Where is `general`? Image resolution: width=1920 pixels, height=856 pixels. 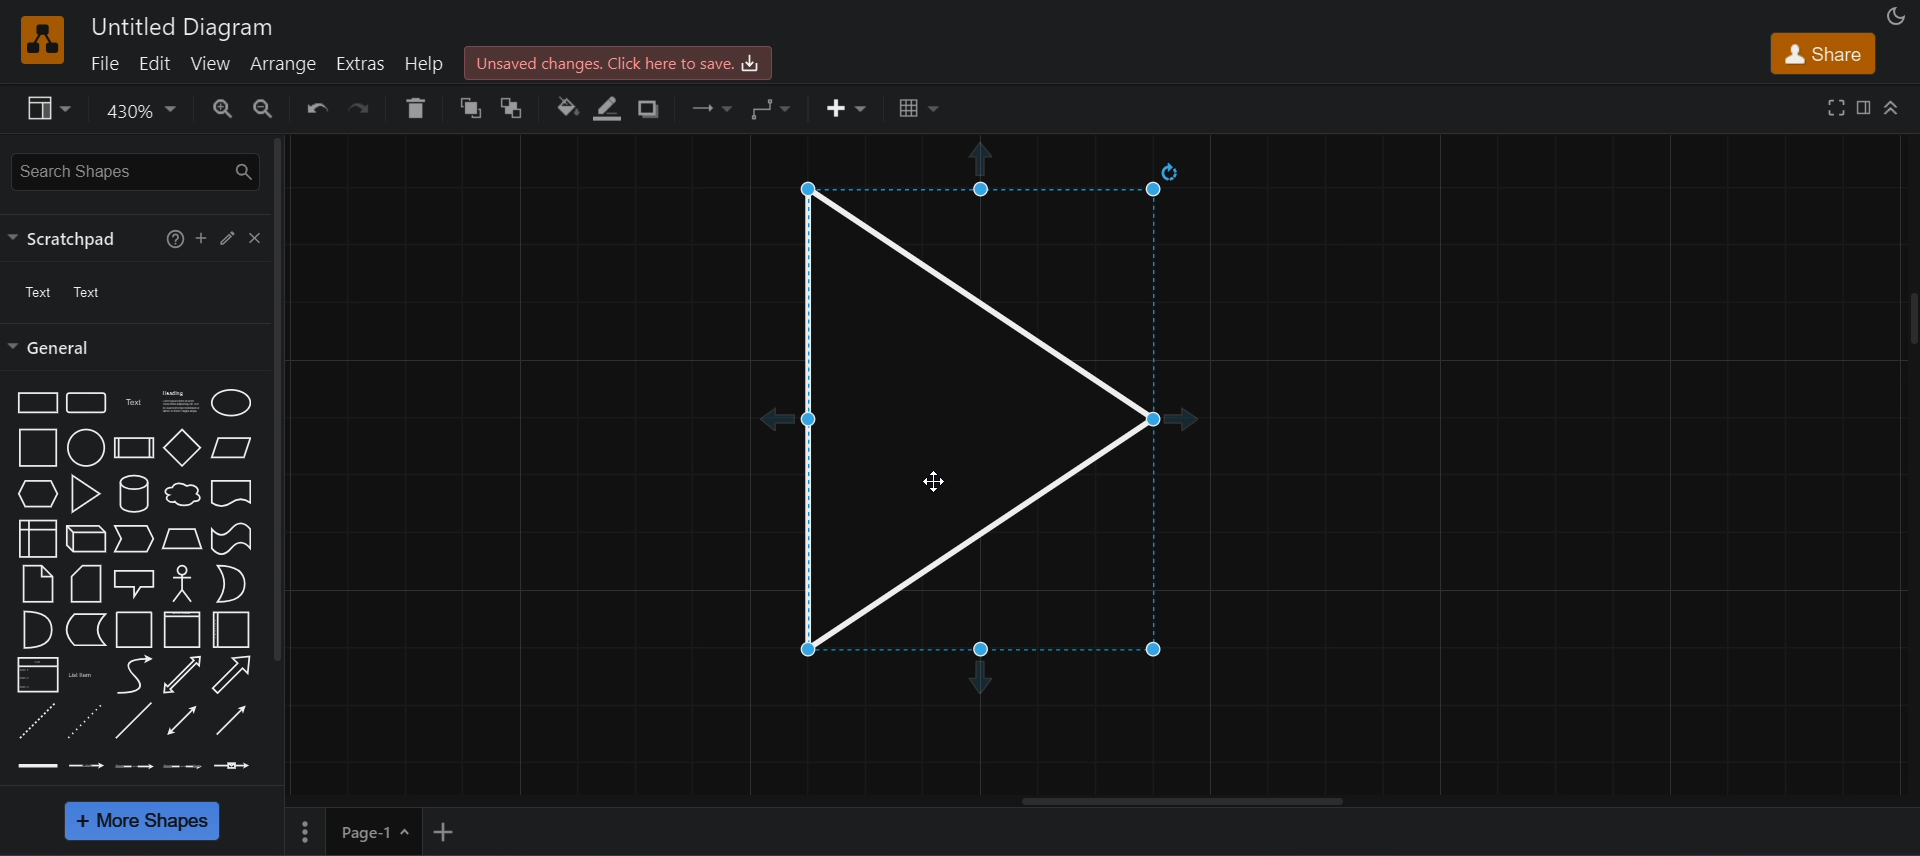
general is located at coordinates (55, 348).